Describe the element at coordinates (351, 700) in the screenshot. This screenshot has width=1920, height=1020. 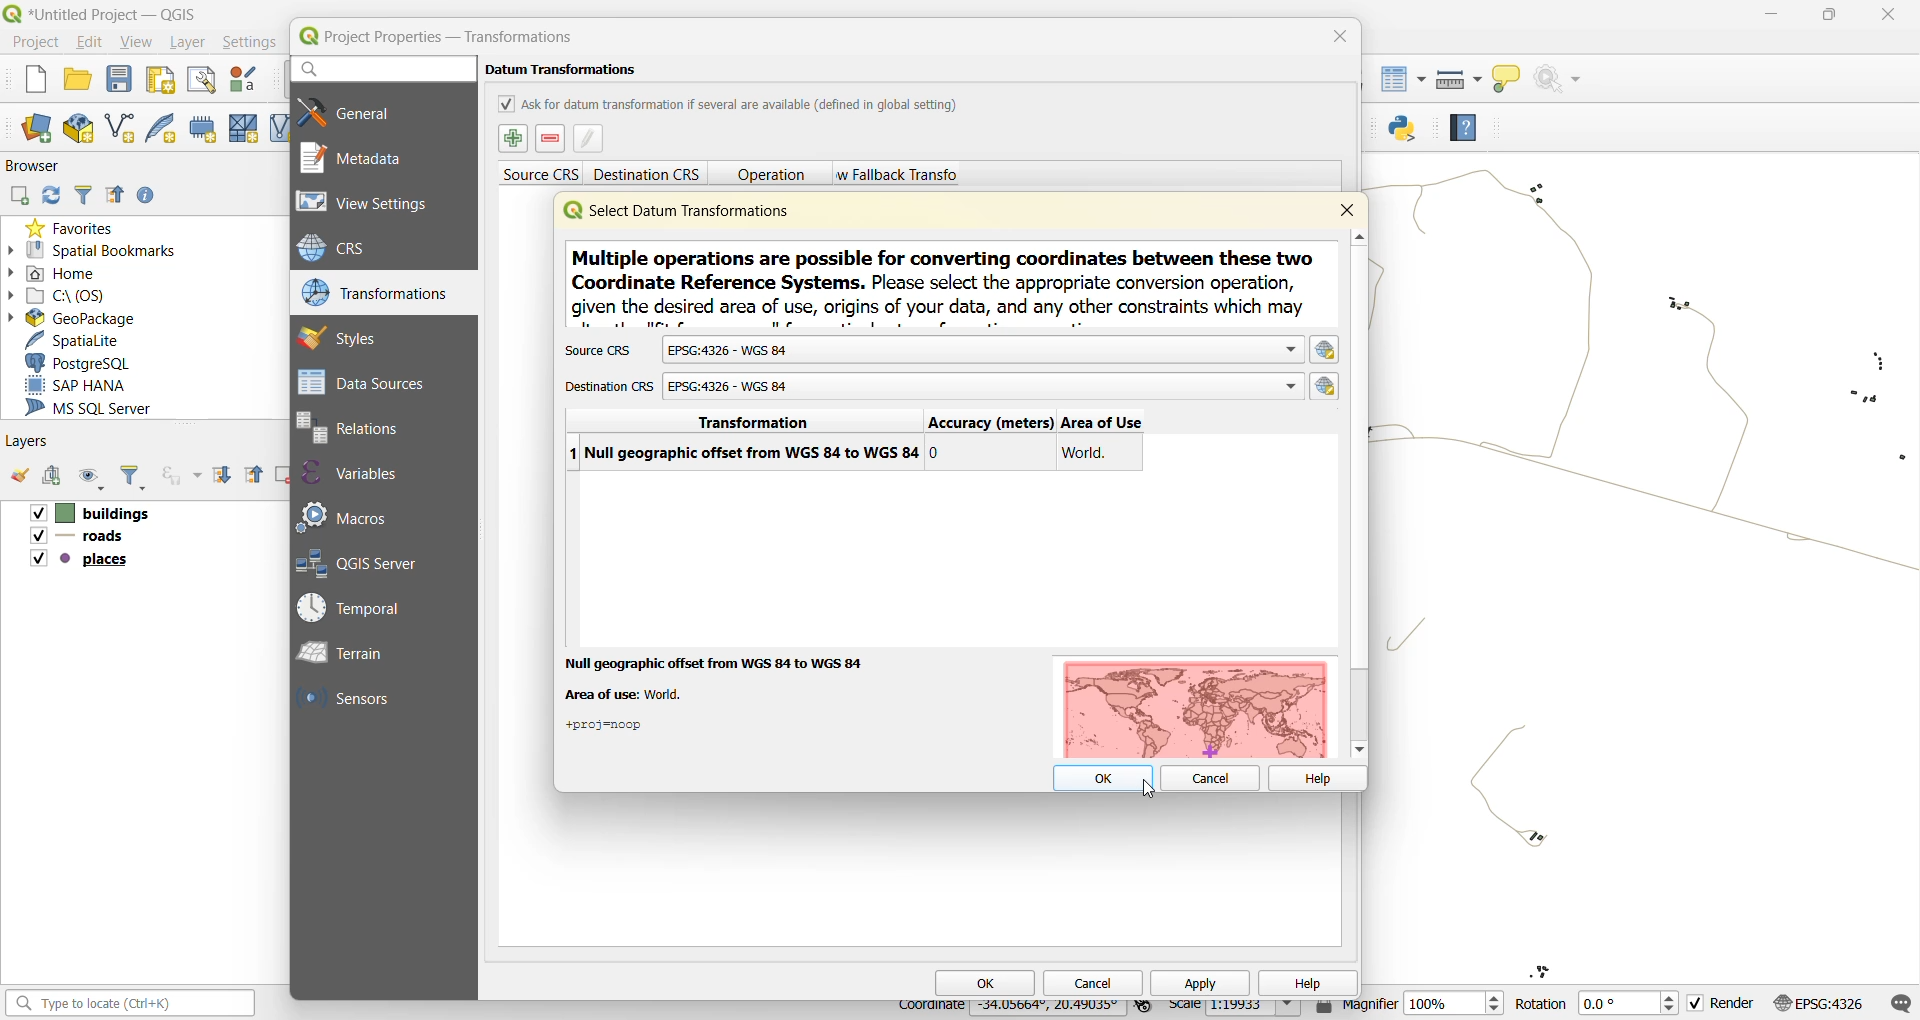
I see `sensors` at that location.